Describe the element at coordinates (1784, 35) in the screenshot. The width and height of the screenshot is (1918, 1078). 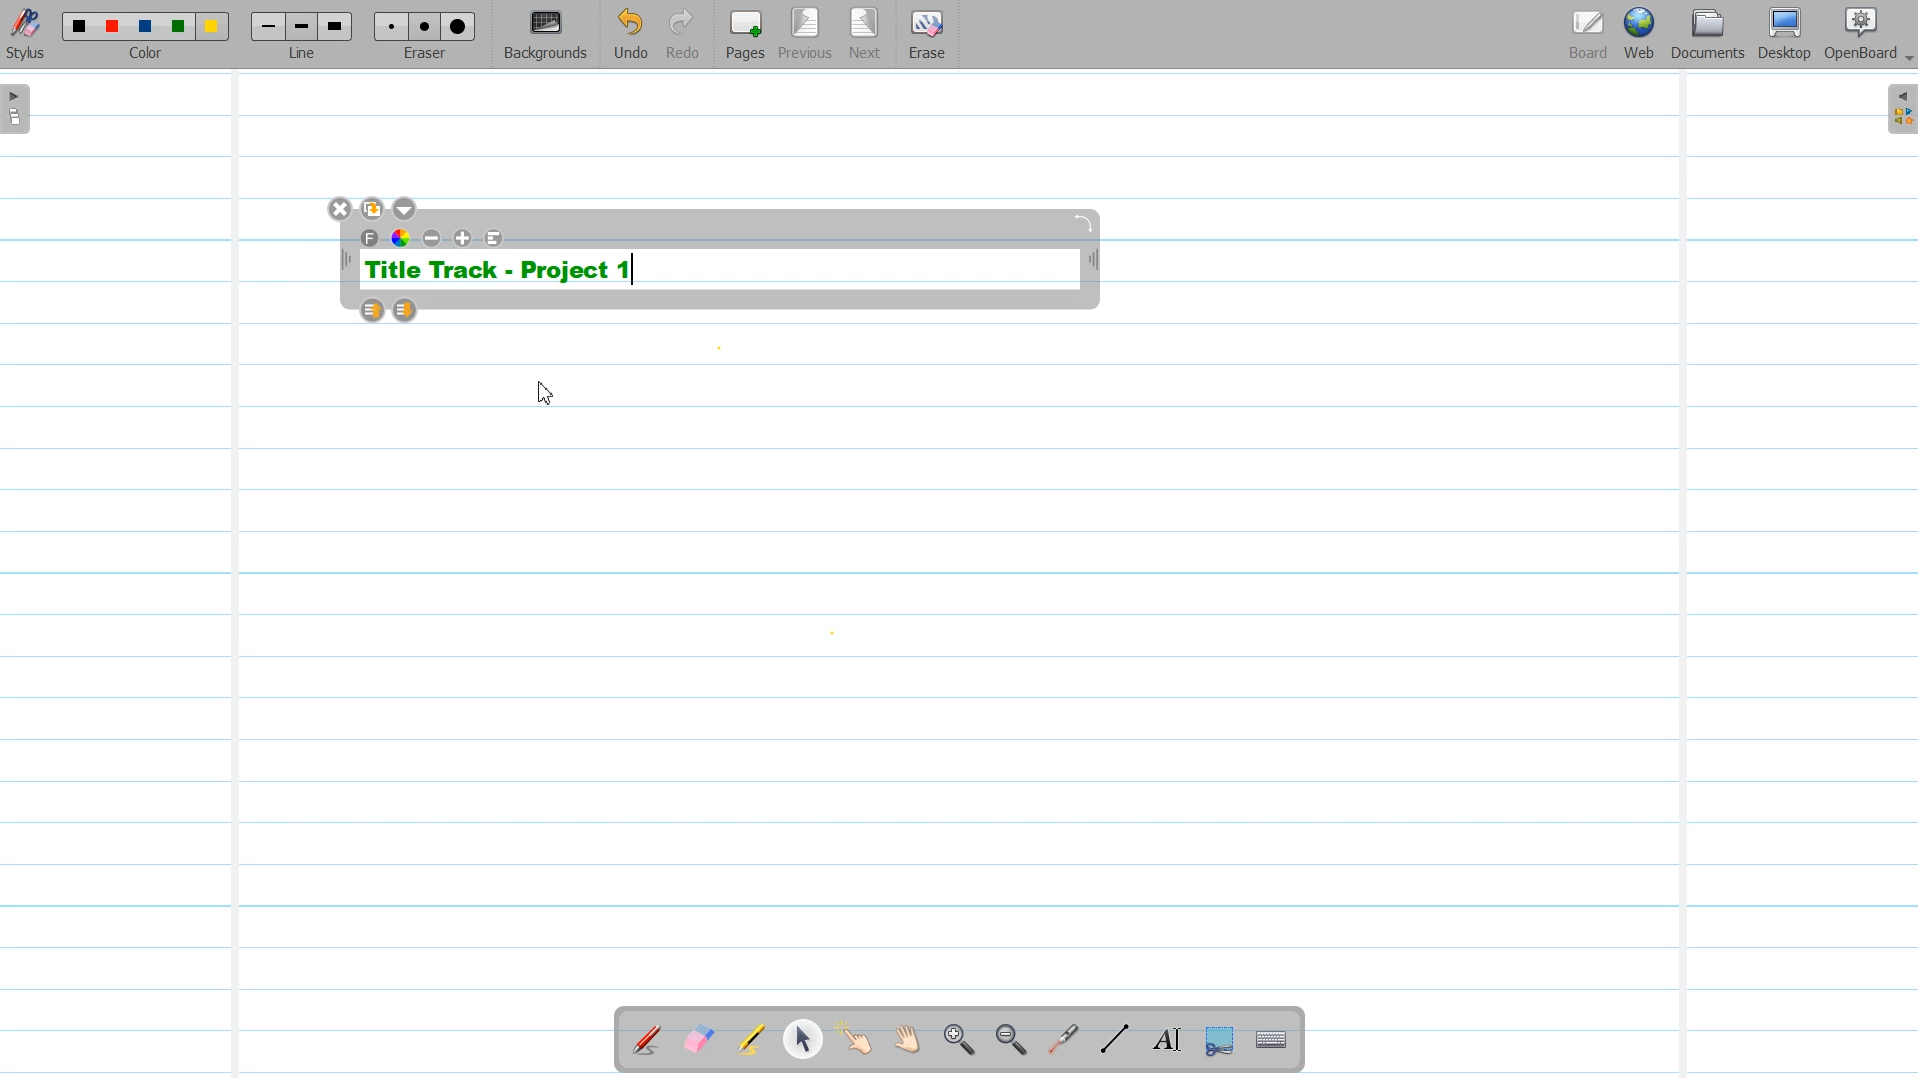
I see `Desktop` at that location.